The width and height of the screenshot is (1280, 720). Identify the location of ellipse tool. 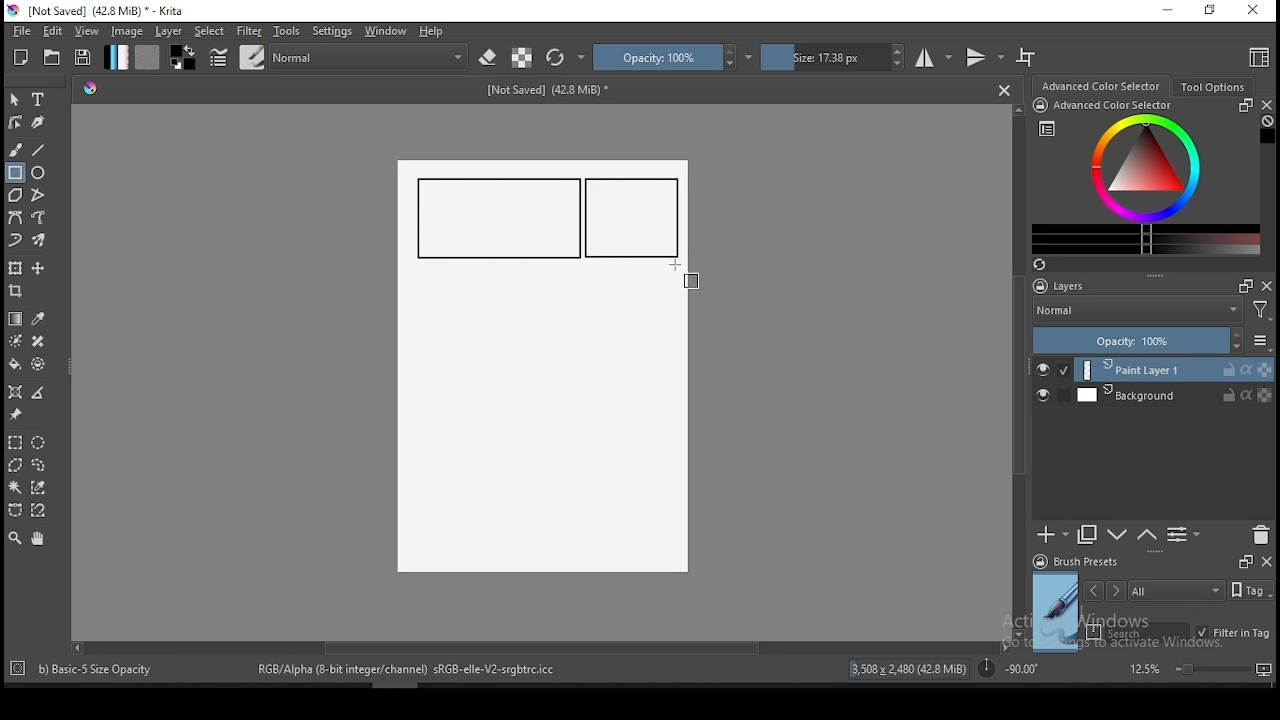
(39, 171).